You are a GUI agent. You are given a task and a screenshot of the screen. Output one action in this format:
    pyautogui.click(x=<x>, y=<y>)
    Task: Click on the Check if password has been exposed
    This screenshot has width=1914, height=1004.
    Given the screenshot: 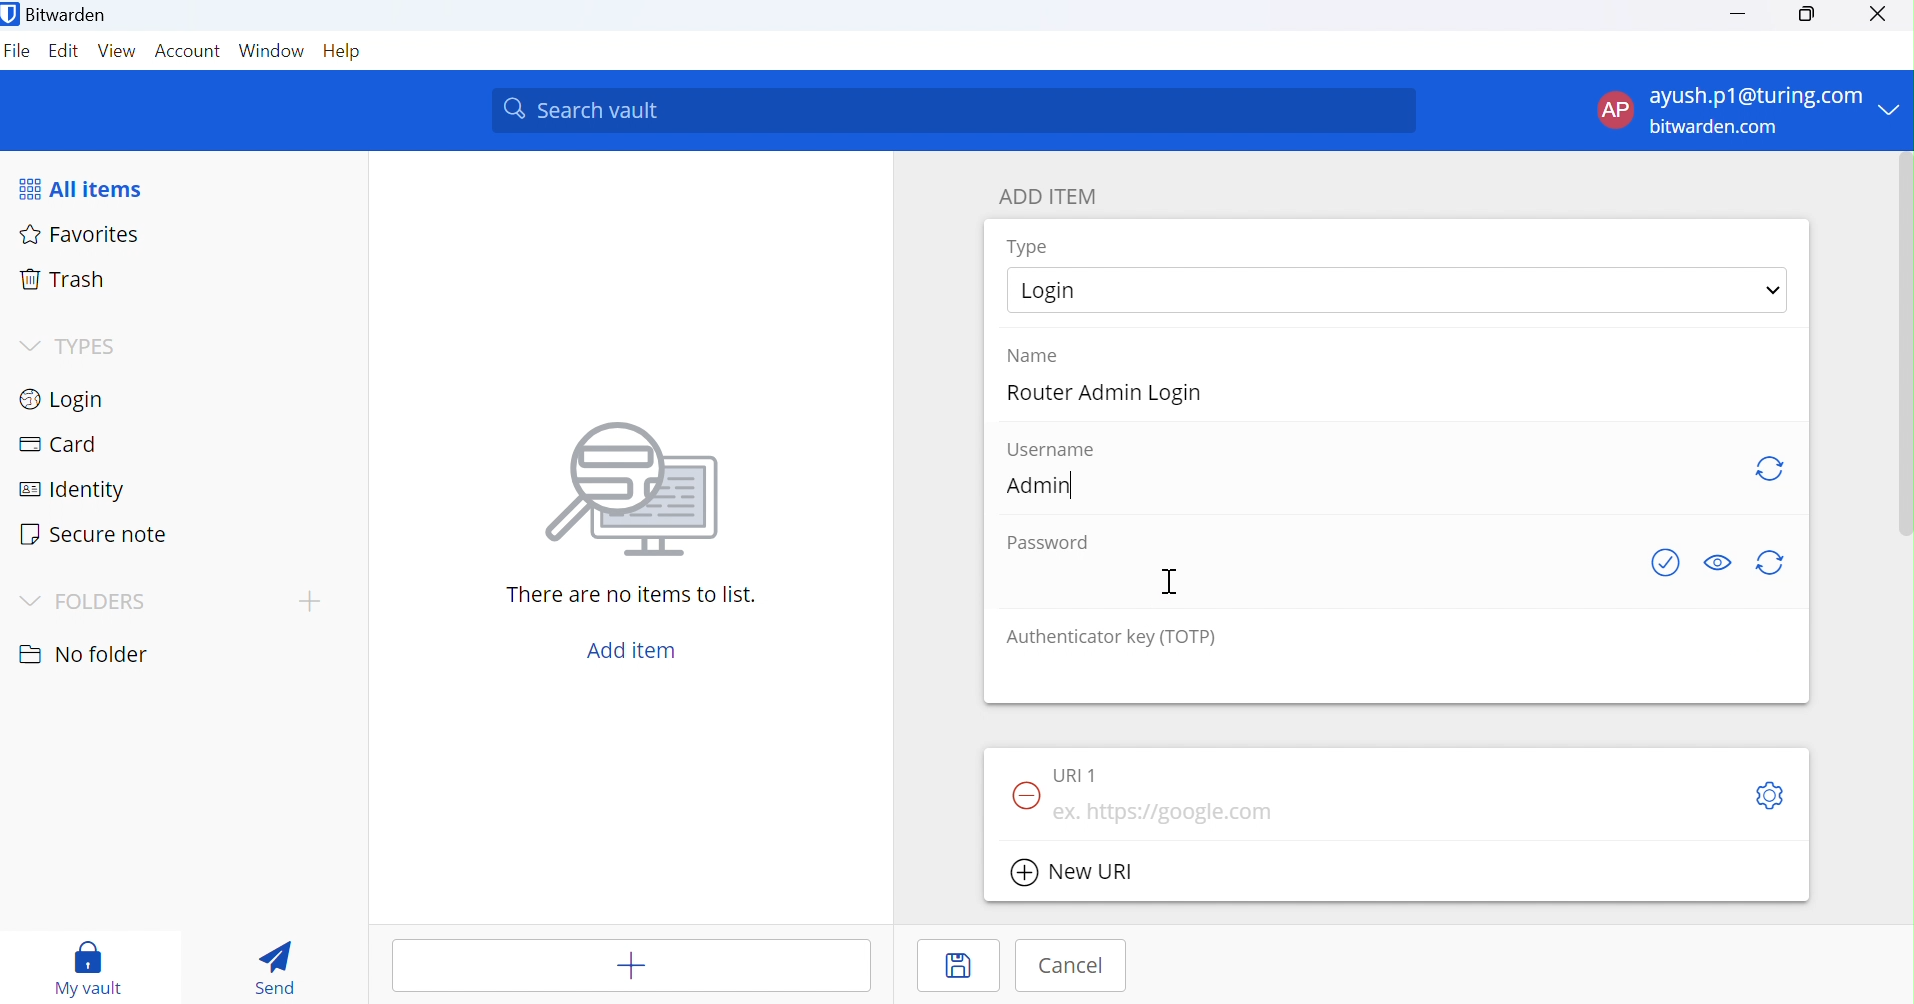 What is the action you would take?
    pyautogui.click(x=1657, y=564)
    